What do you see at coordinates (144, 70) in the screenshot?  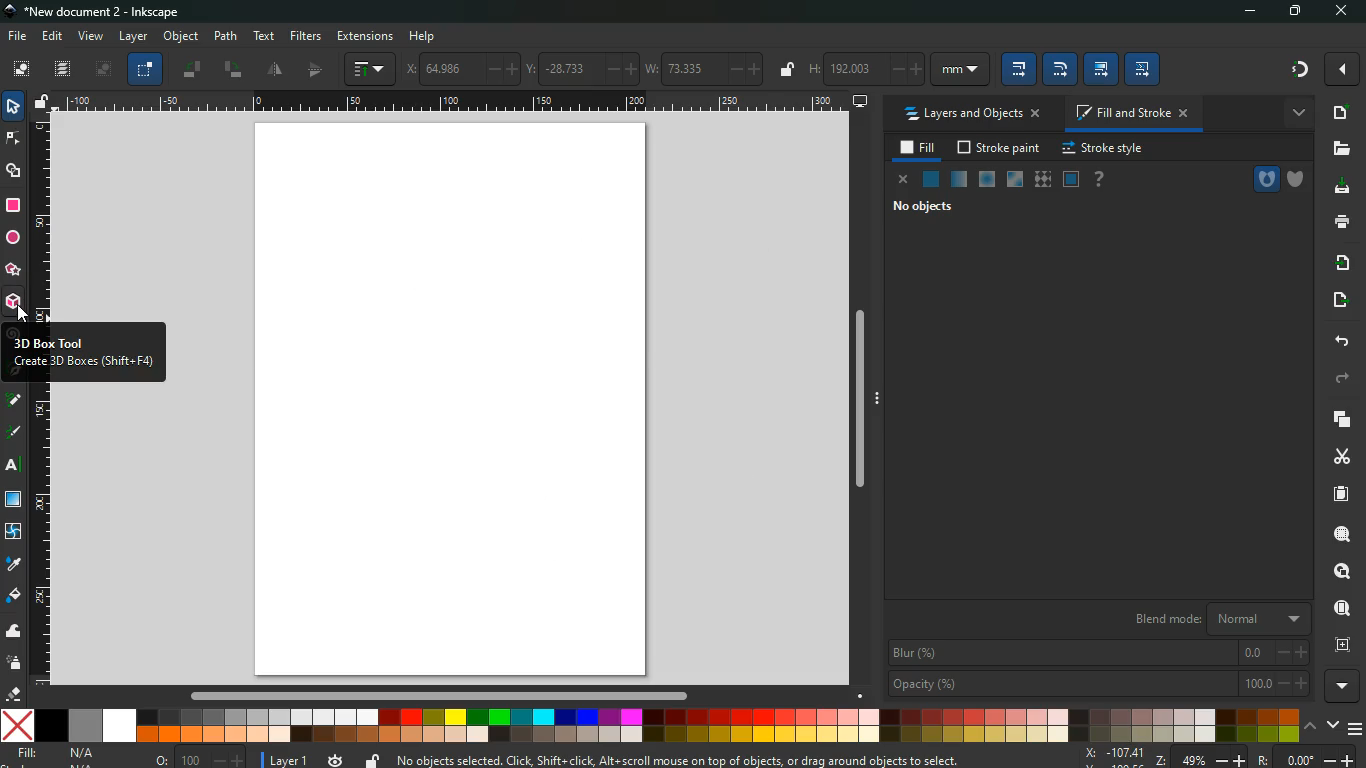 I see `select` at bounding box center [144, 70].